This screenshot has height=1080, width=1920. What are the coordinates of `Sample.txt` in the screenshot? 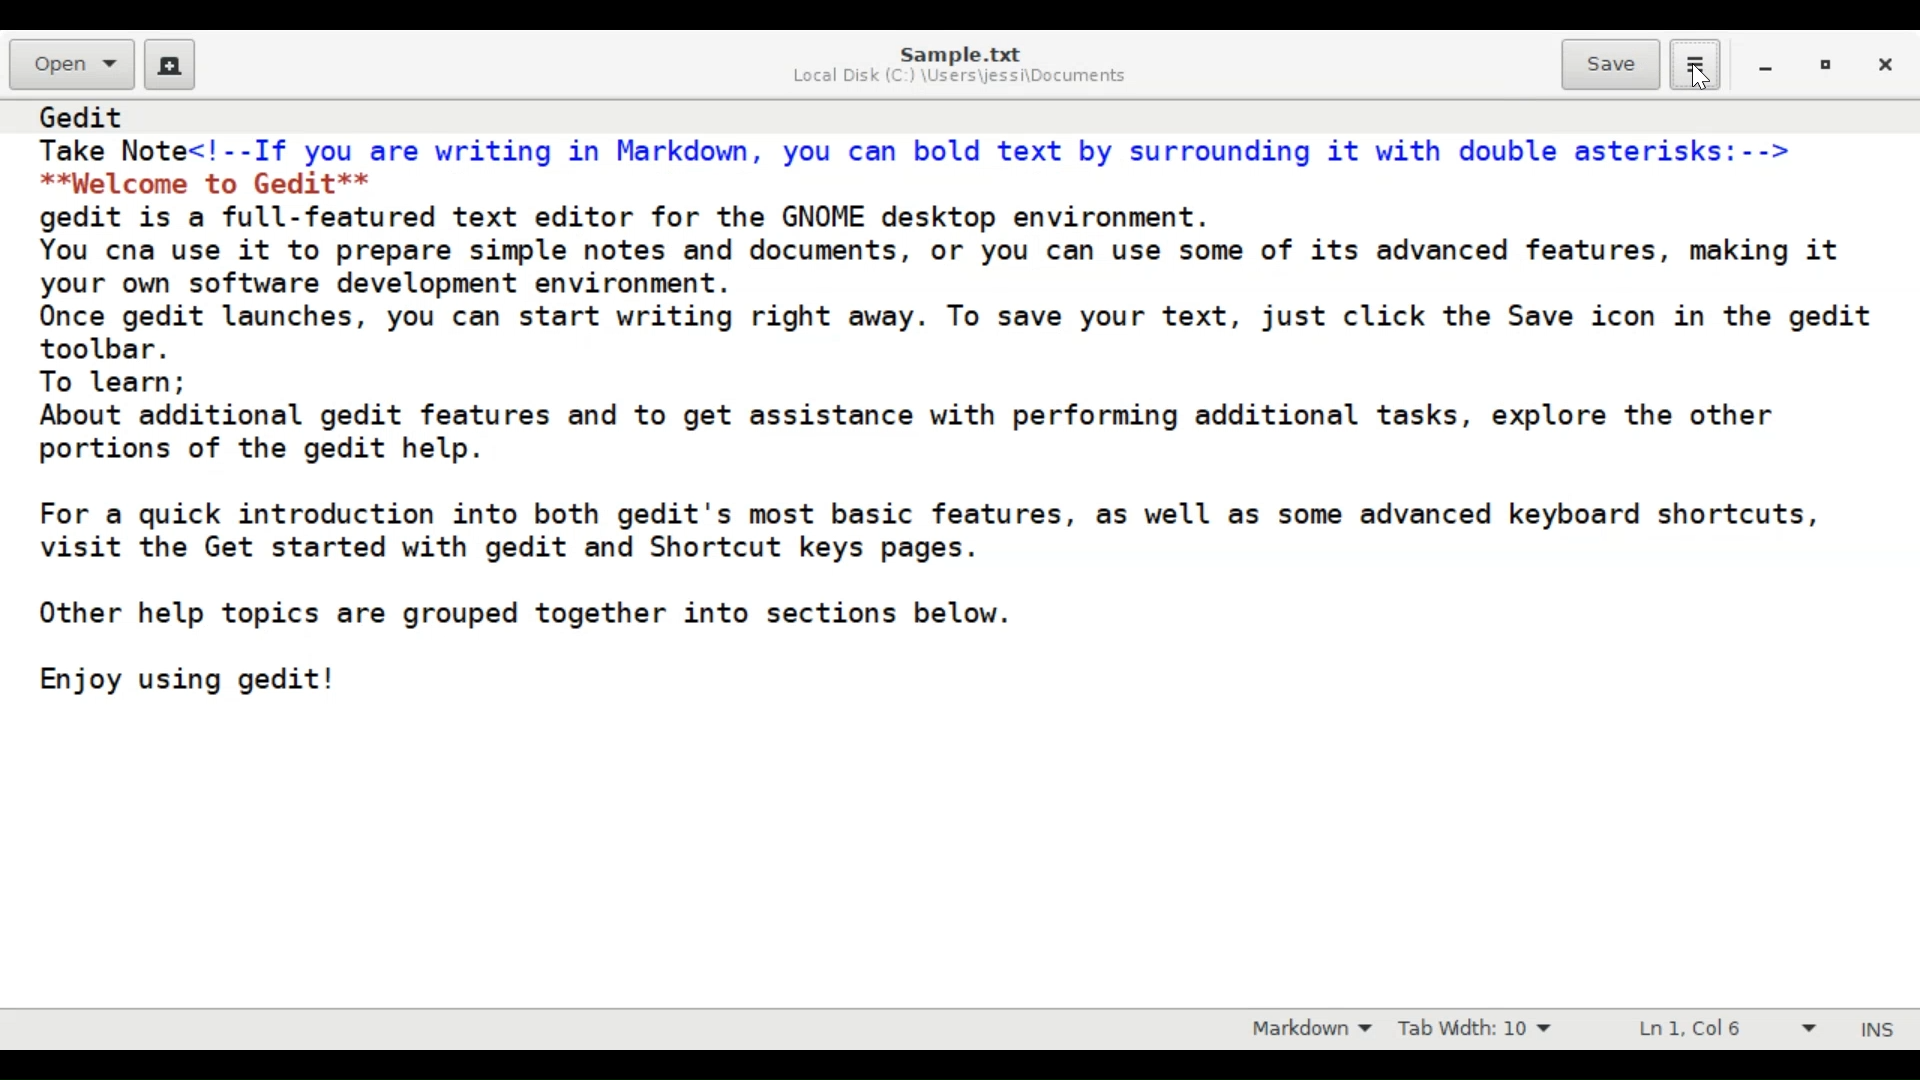 It's located at (961, 54).